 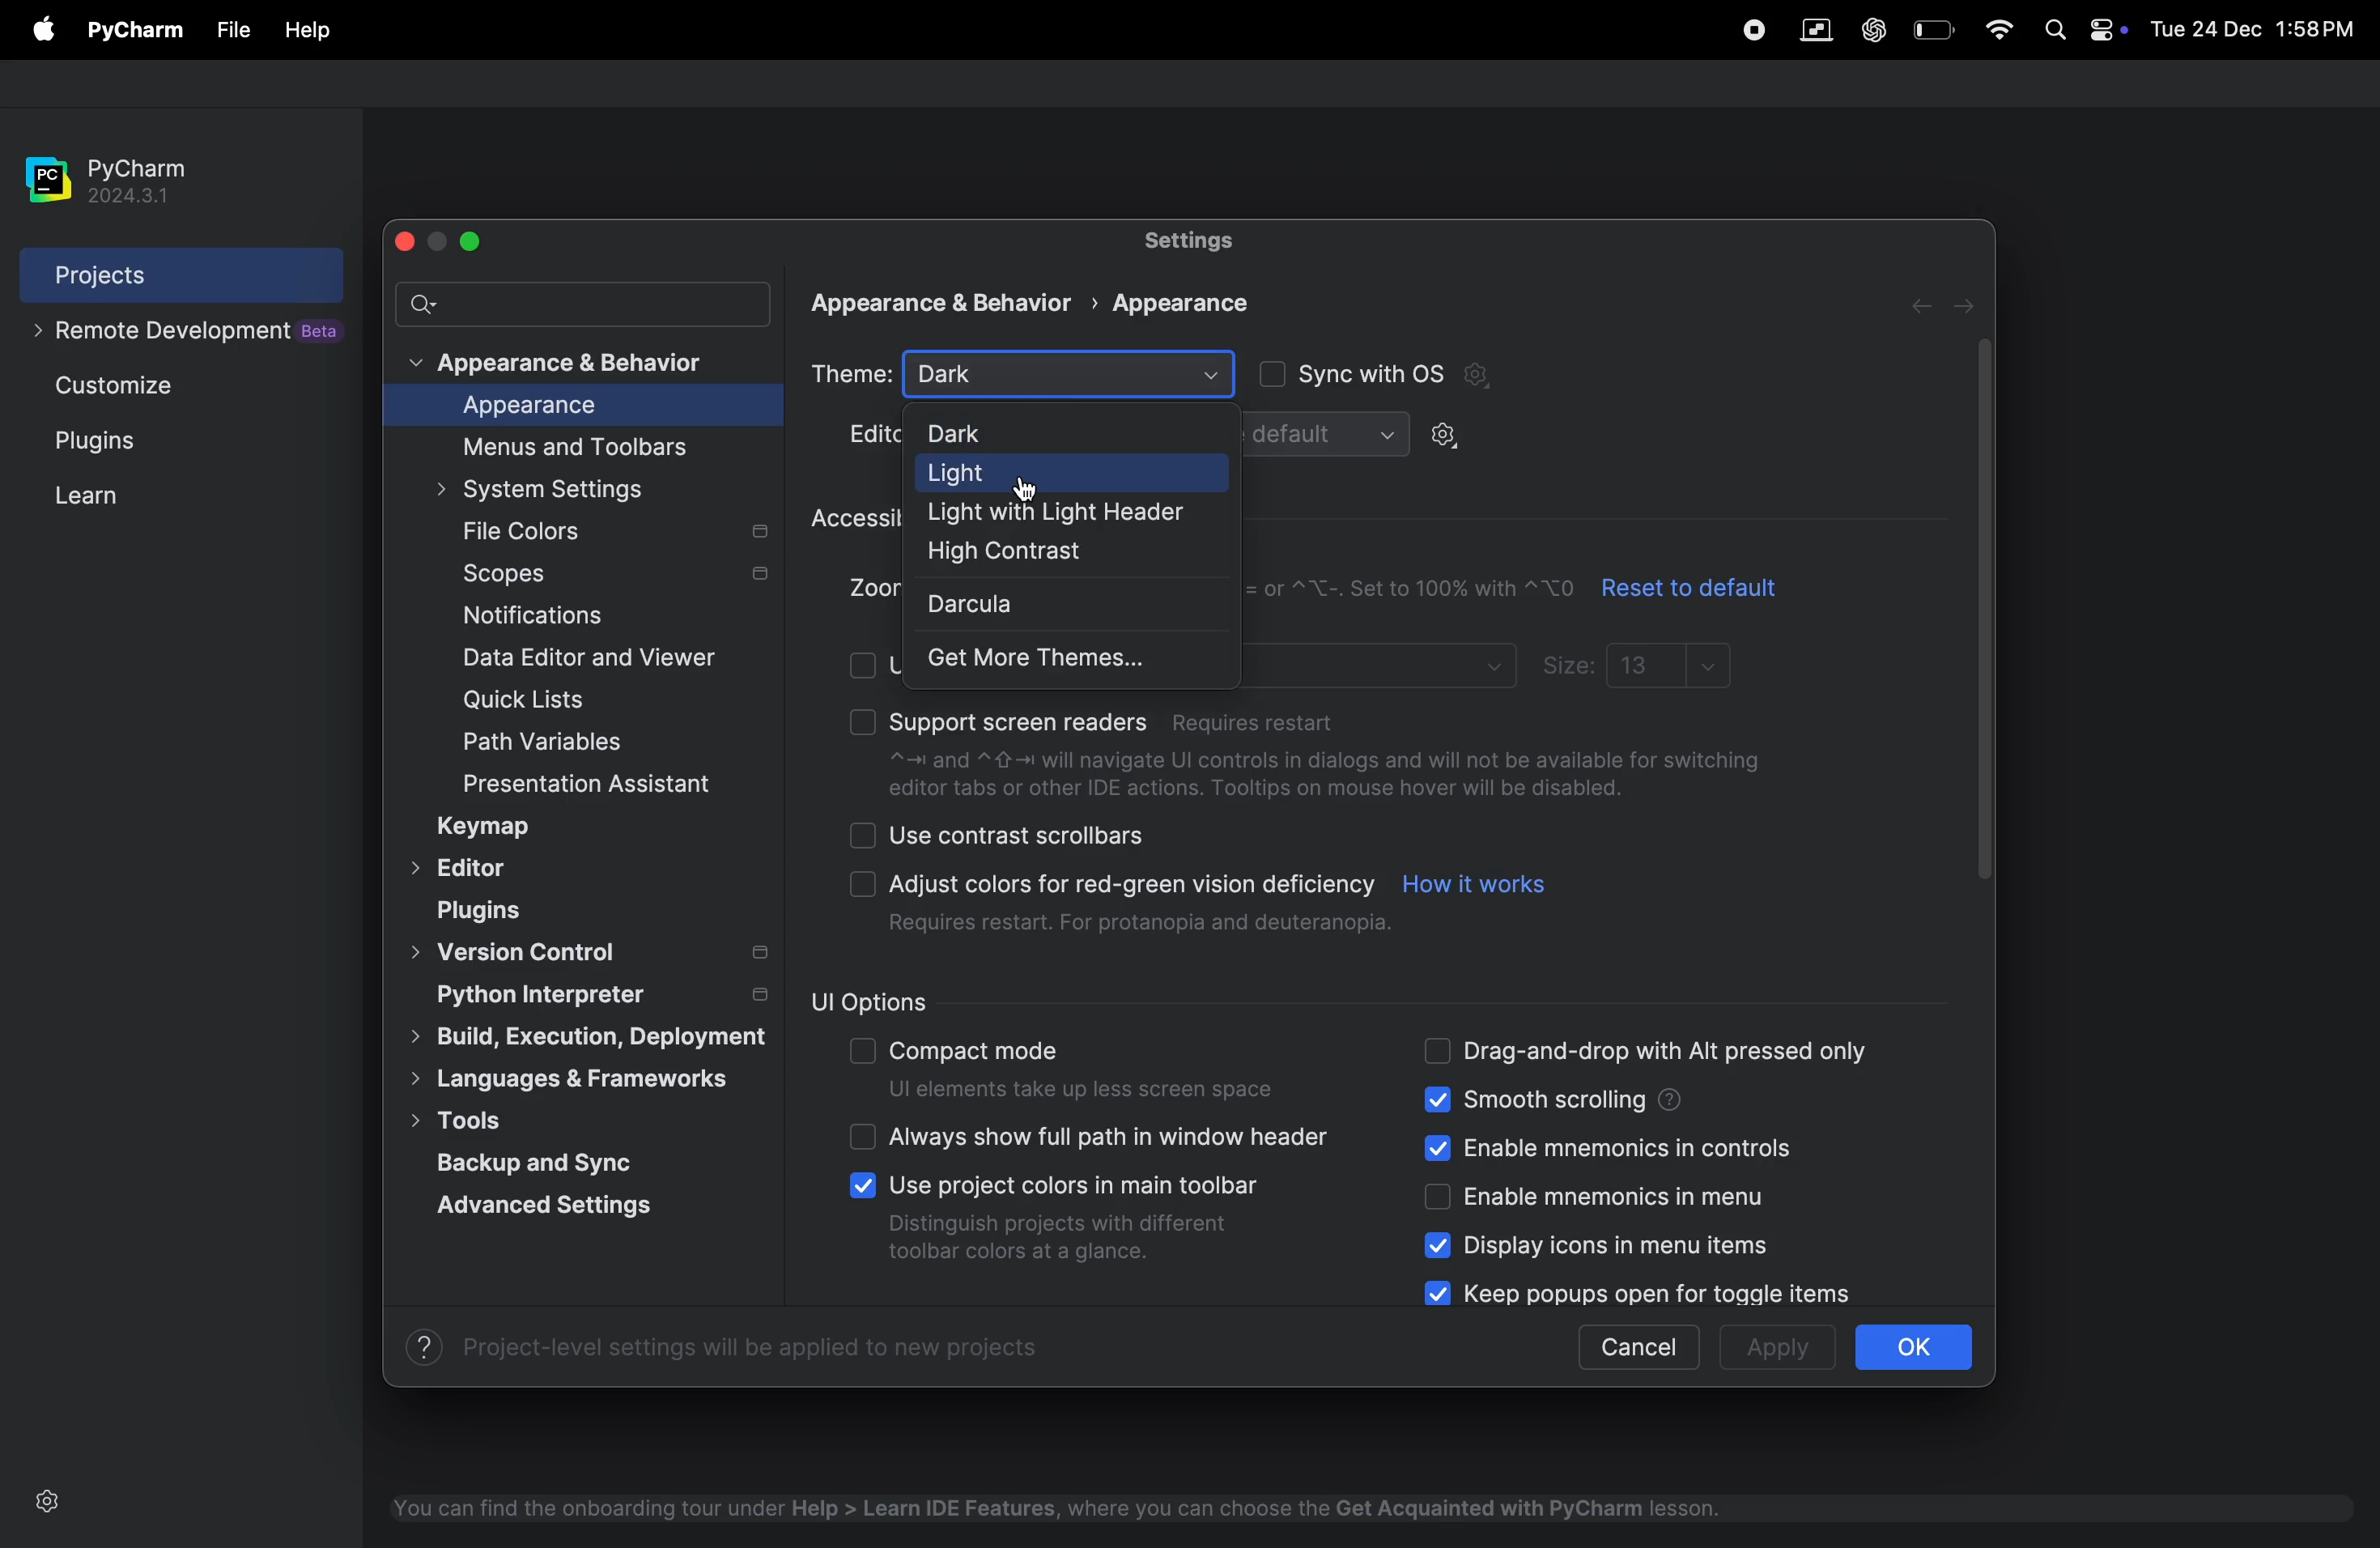 What do you see at coordinates (1082, 372) in the screenshot?
I see `Dark` at bounding box center [1082, 372].